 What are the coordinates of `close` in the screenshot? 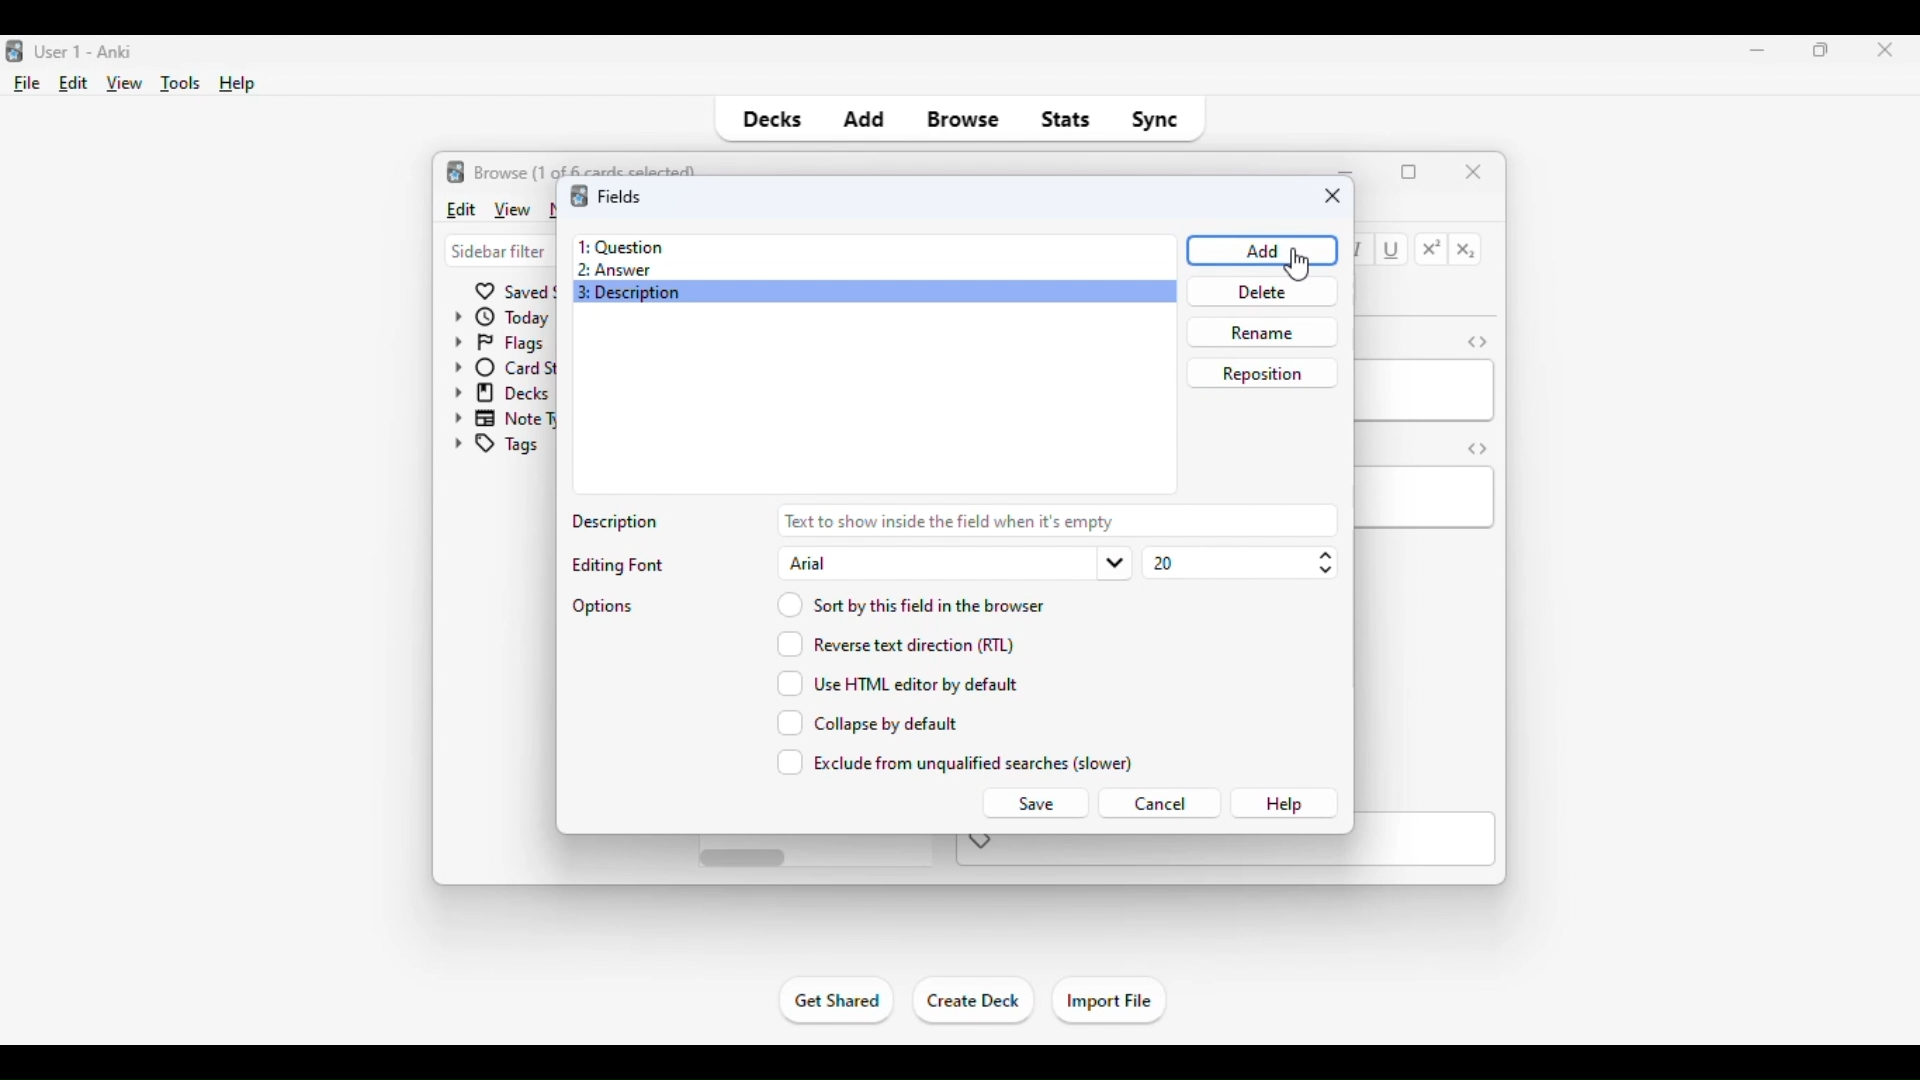 It's located at (1474, 170).